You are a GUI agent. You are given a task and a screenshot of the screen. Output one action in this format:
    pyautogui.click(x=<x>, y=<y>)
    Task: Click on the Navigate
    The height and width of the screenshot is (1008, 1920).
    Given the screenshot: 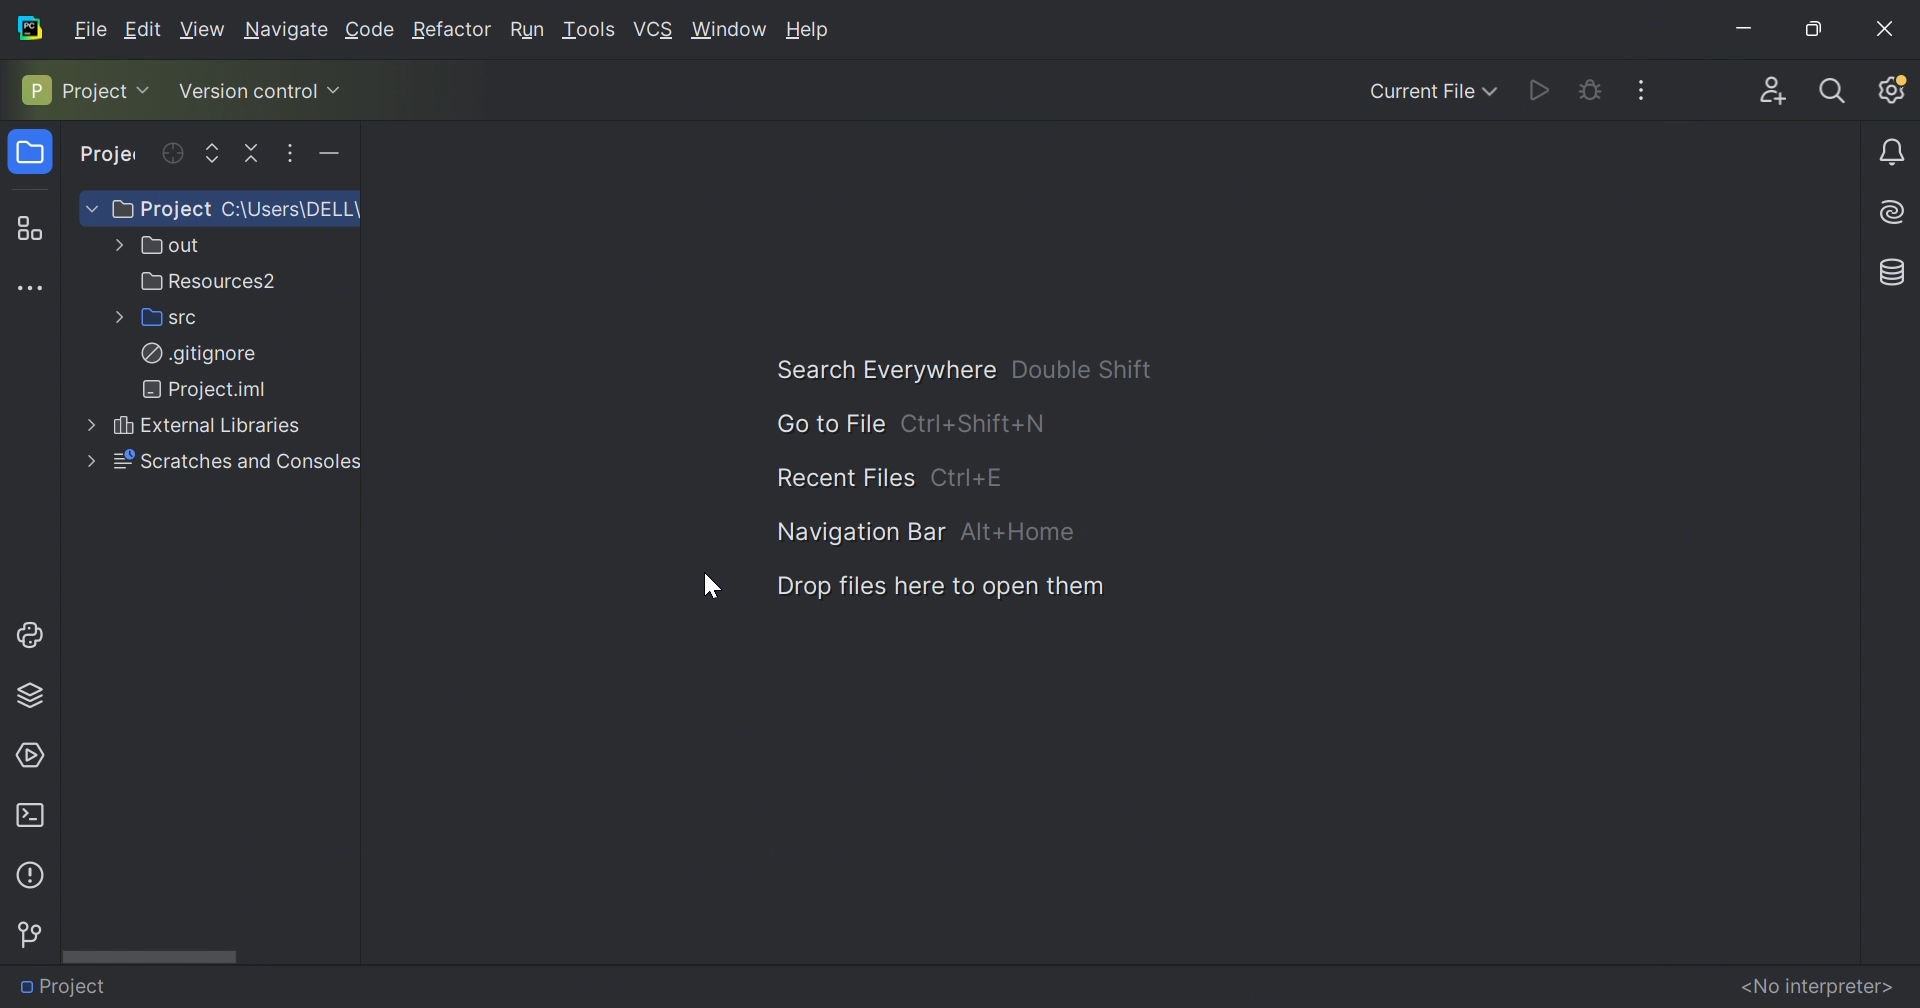 What is the action you would take?
    pyautogui.click(x=286, y=30)
    